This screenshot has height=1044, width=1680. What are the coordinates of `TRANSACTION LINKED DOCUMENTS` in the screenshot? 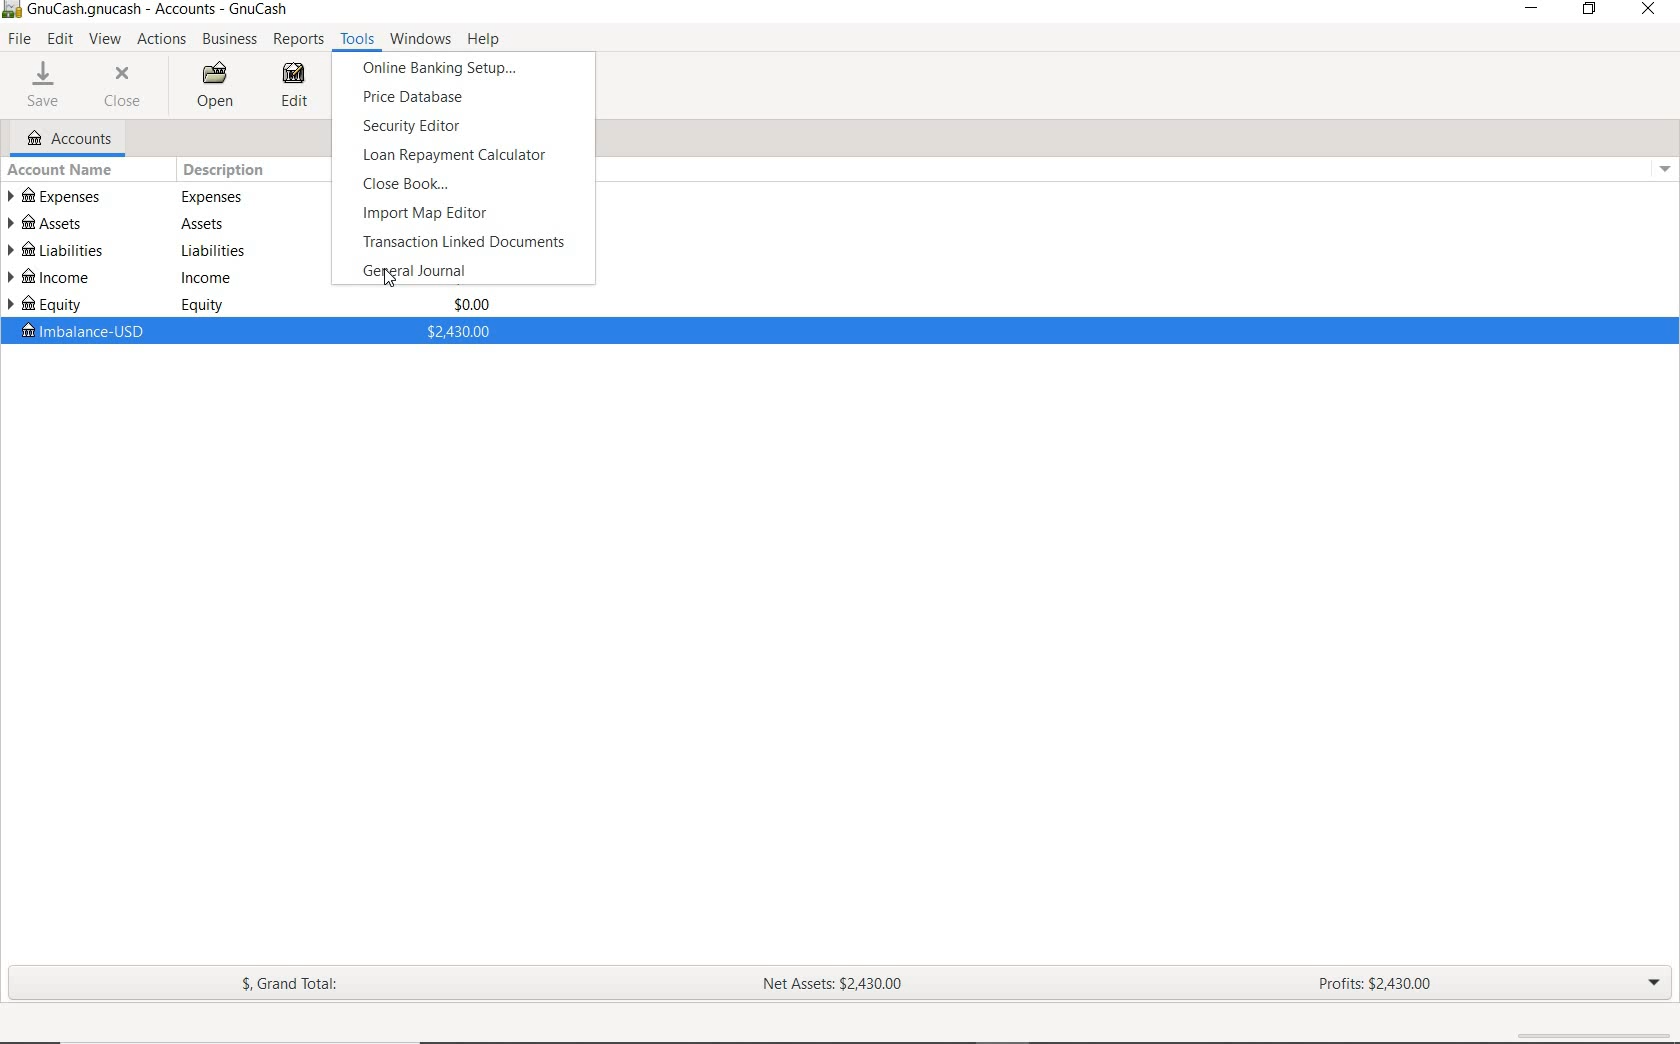 It's located at (466, 242).